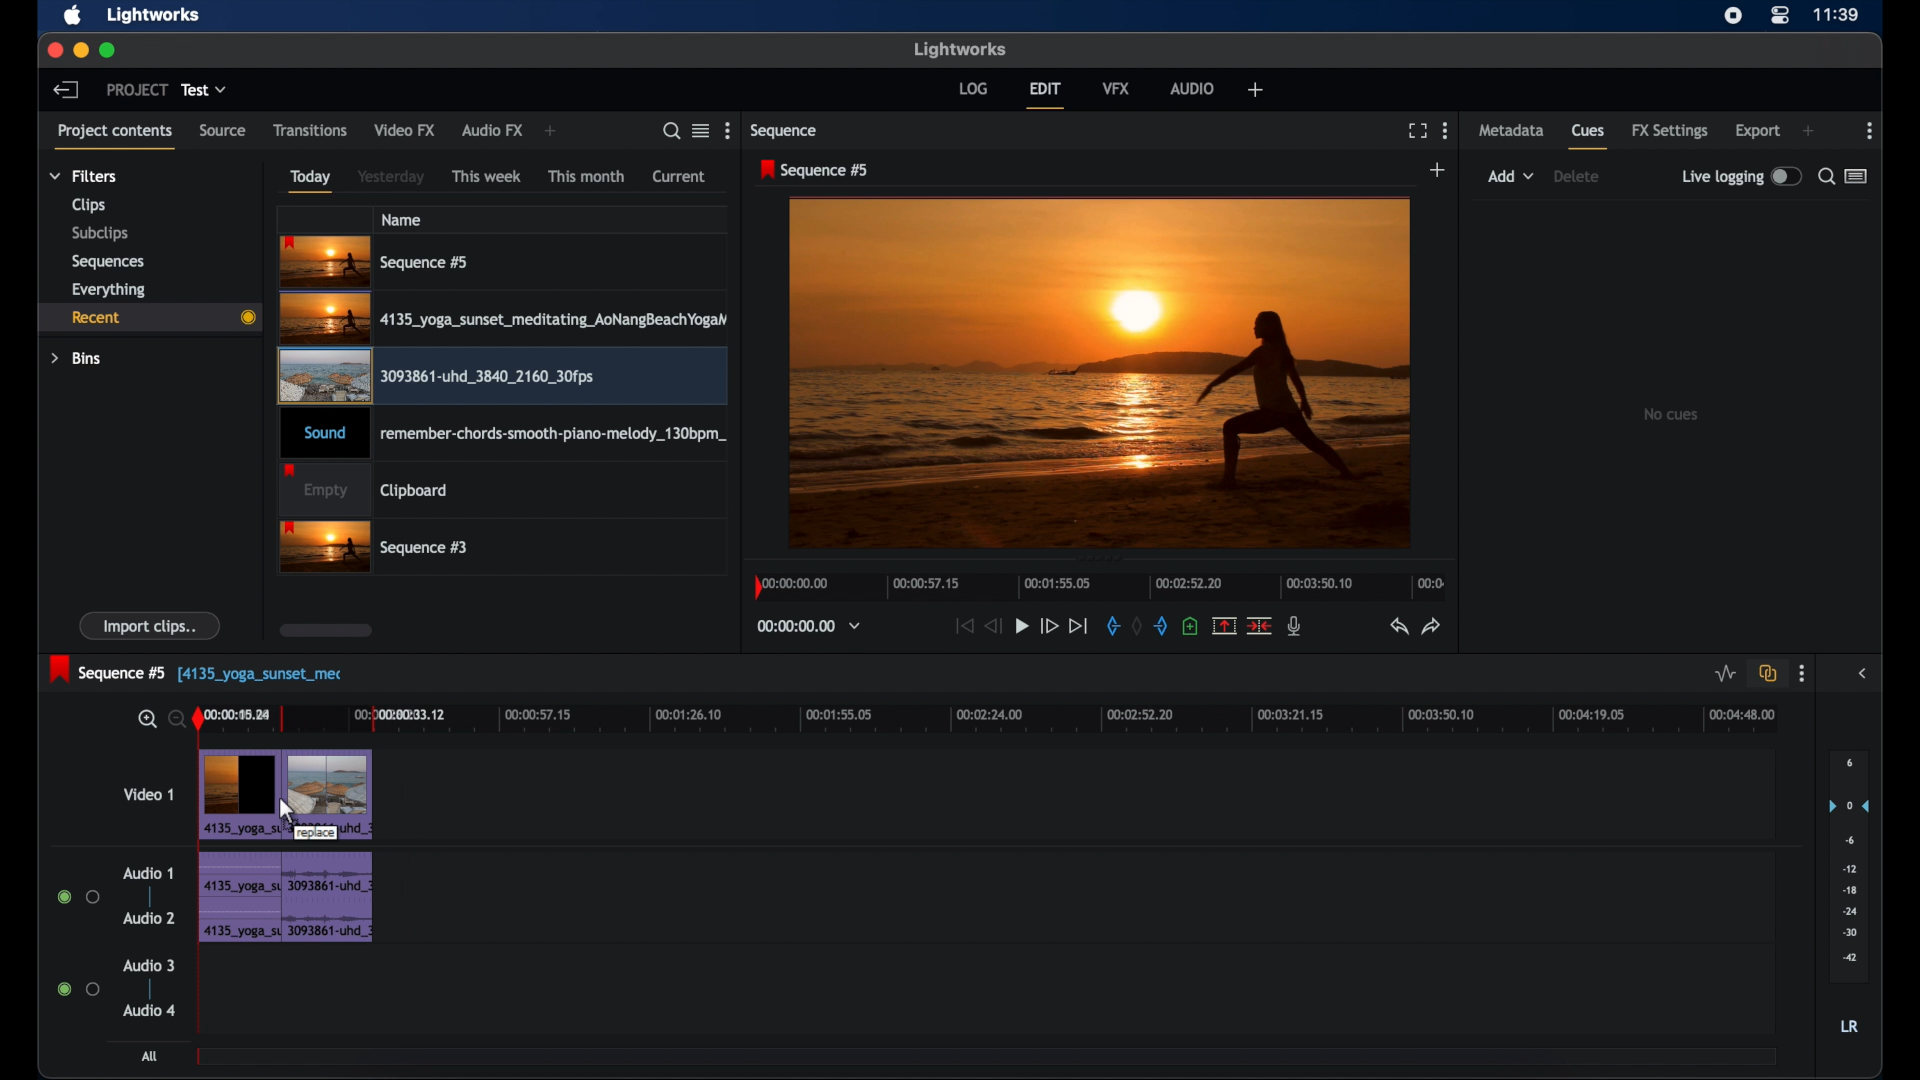 This screenshot has height=1080, width=1920. I want to click on this month, so click(586, 176).